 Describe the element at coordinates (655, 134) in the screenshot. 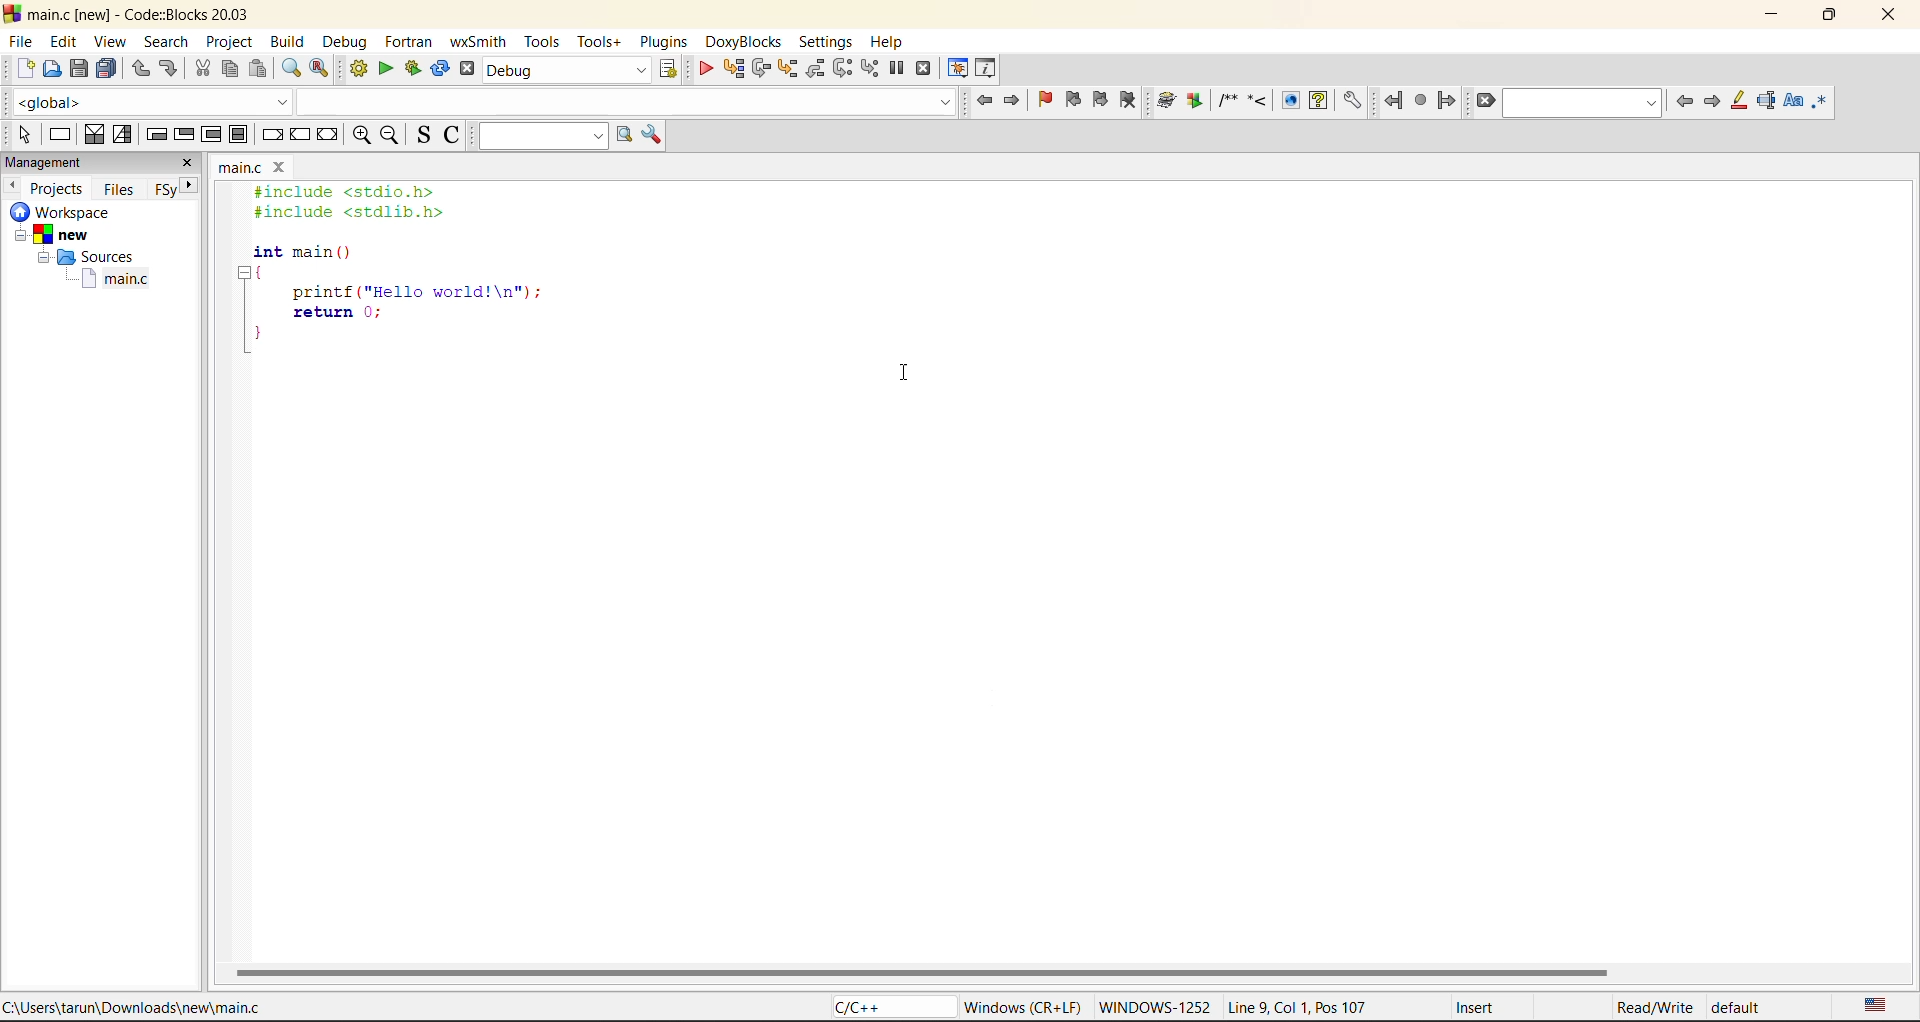

I see `show options window` at that location.